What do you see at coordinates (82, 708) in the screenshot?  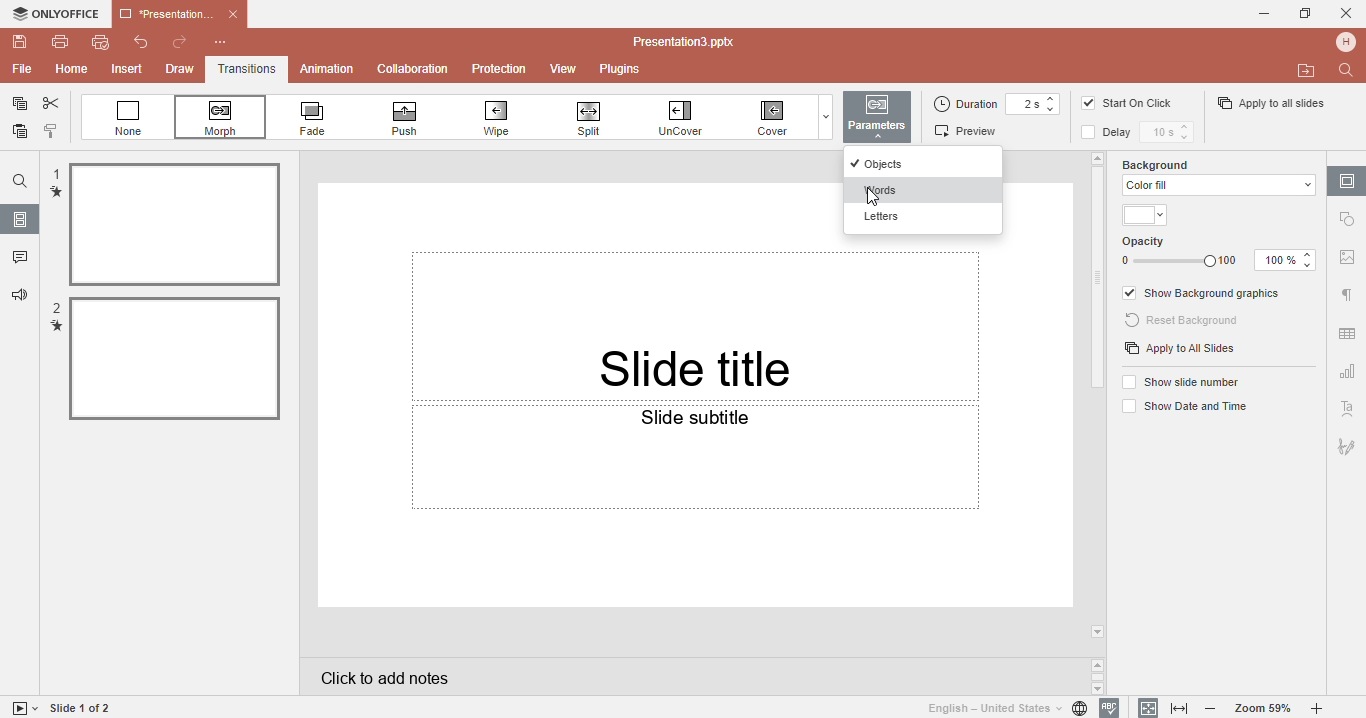 I see `Slide 1 to 1` at bounding box center [82, 708].